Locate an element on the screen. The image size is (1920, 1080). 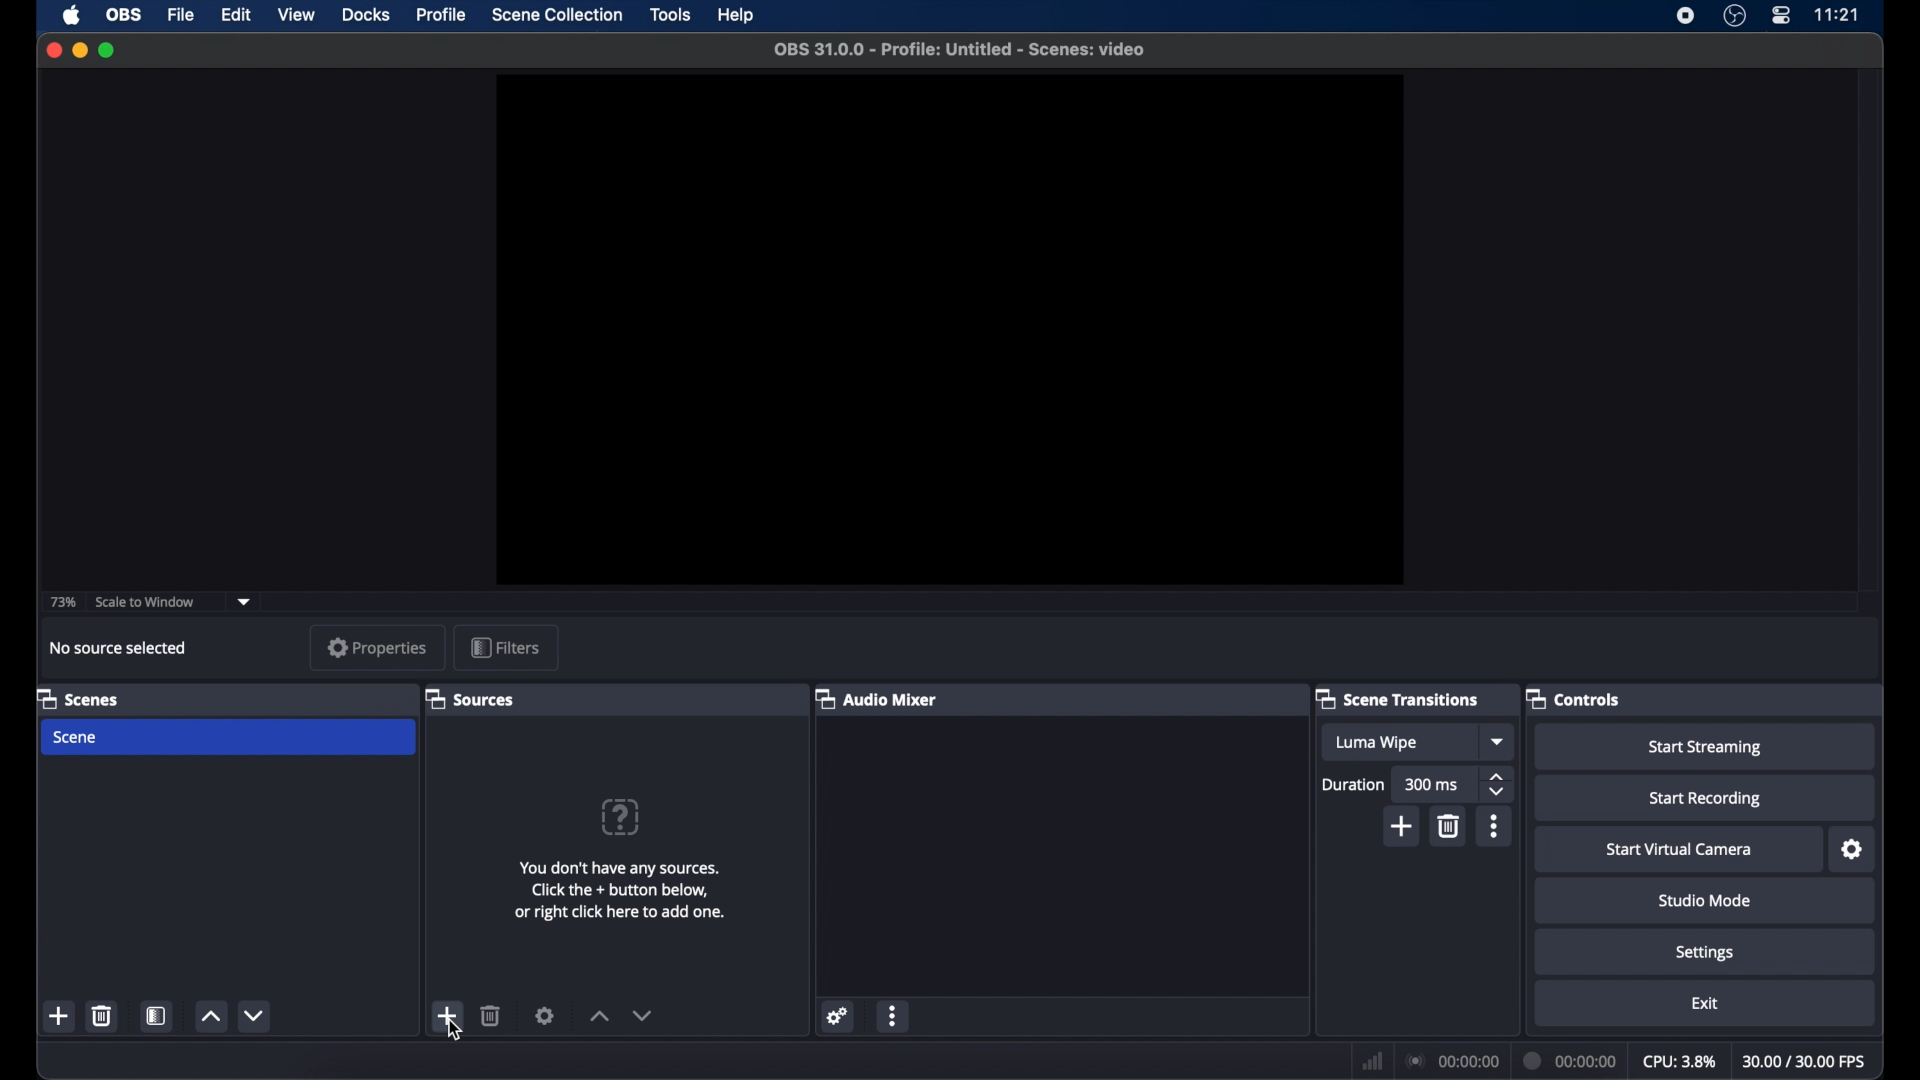
scene collection is located at coordinates (556, 15).